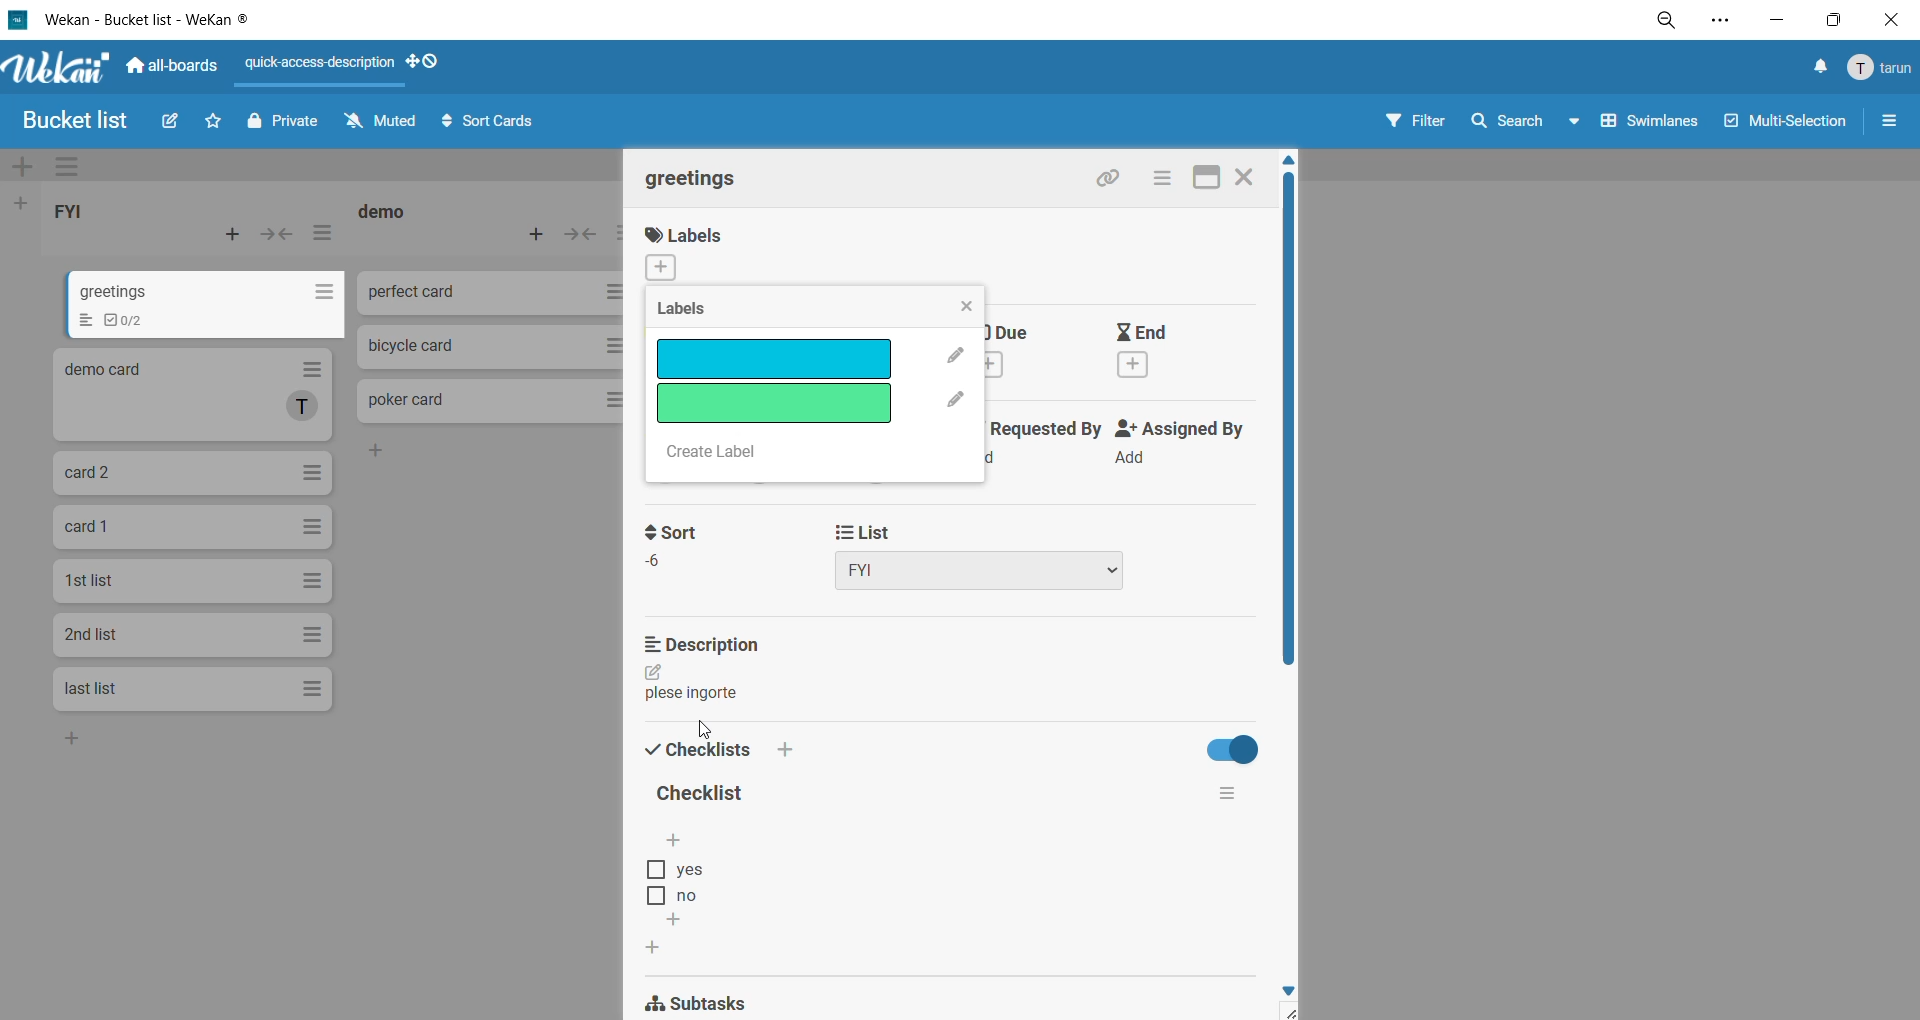  Describe the element at coordinates (706, 732) in the screenshot. I see `cursor` at that location.